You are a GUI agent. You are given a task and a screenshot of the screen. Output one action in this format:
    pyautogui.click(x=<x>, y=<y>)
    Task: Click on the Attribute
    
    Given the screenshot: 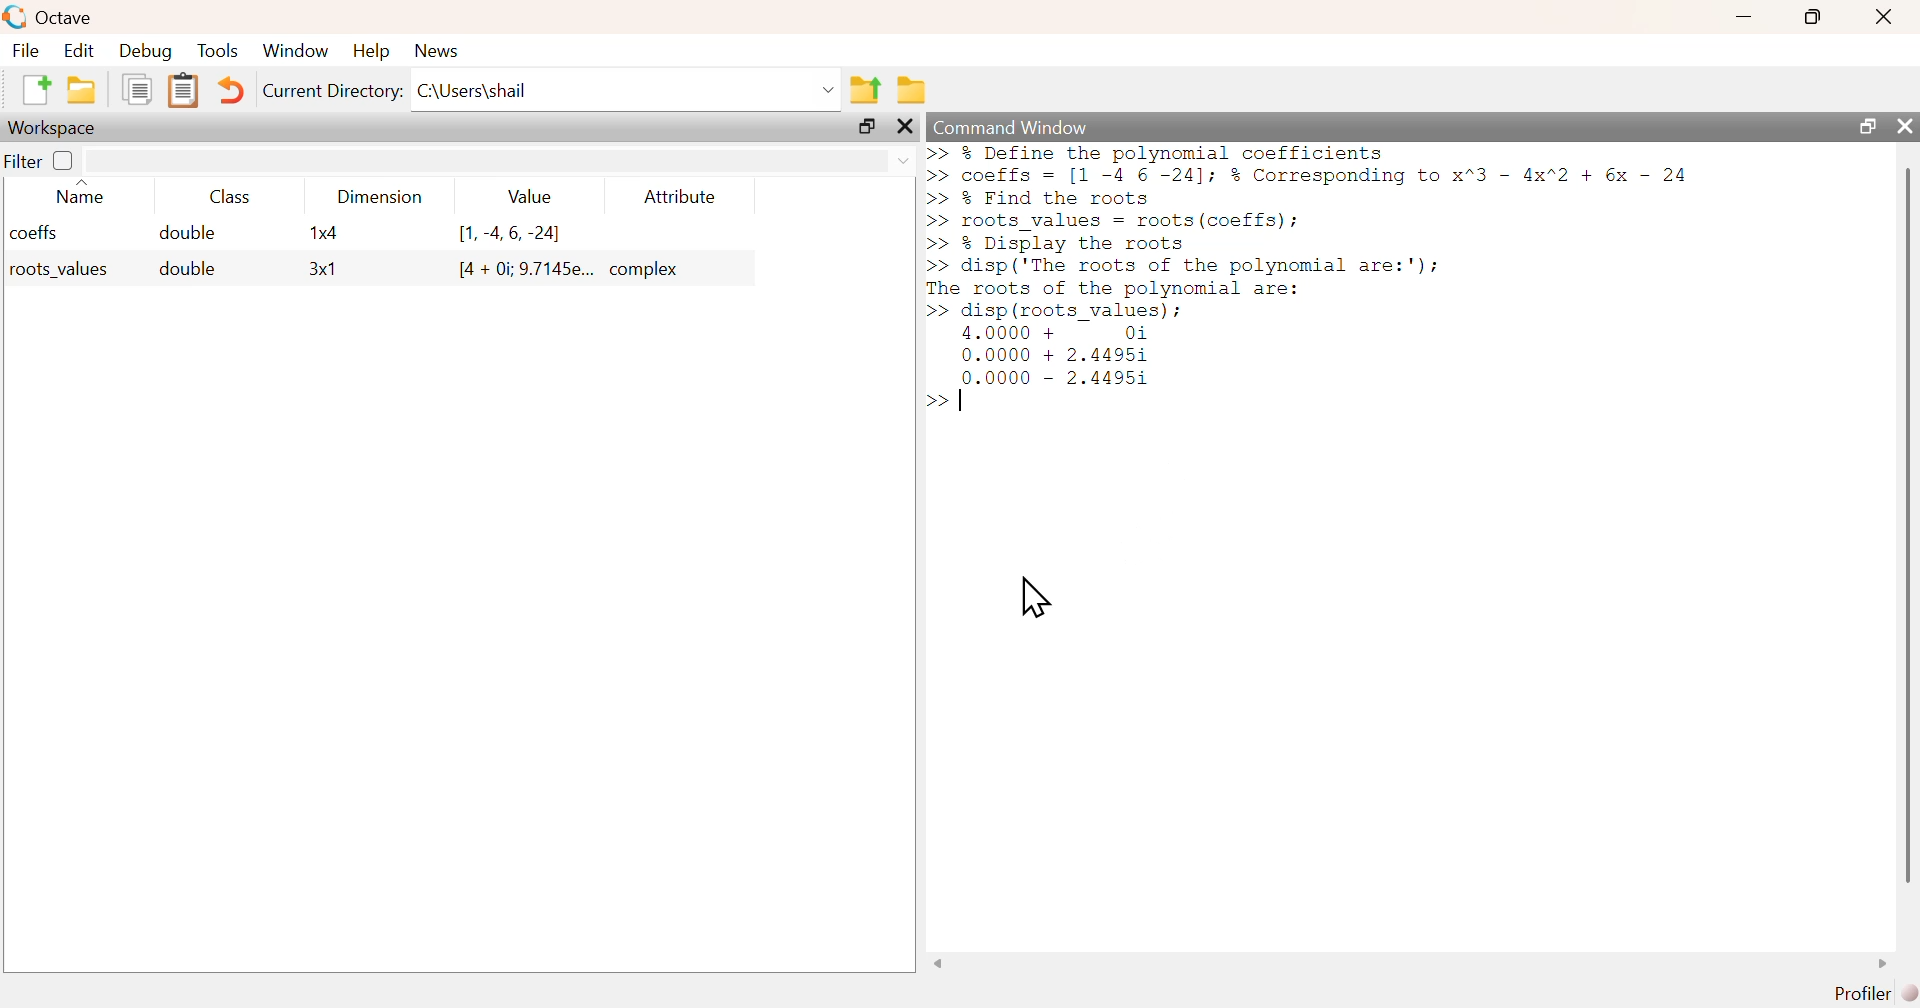 What is the action you would take?
    pyautogui.click(x=681, y=196)
    